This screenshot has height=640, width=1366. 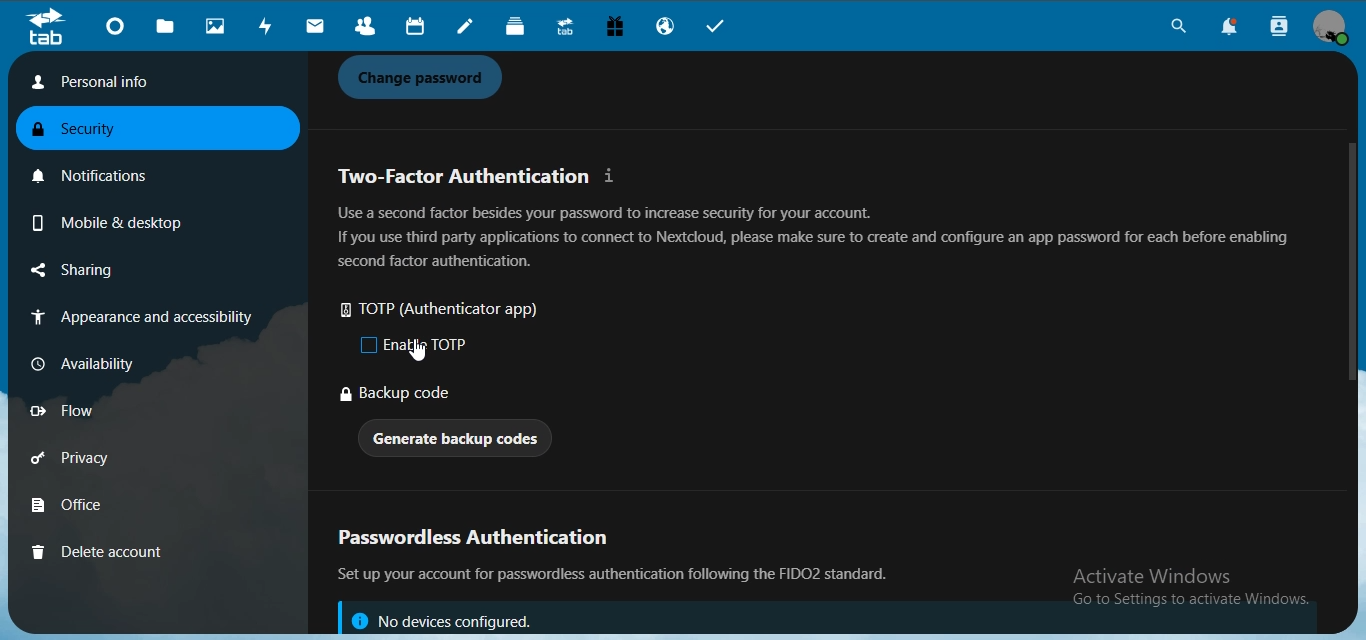 I want to click on backup code, so click(x=399, y=395).